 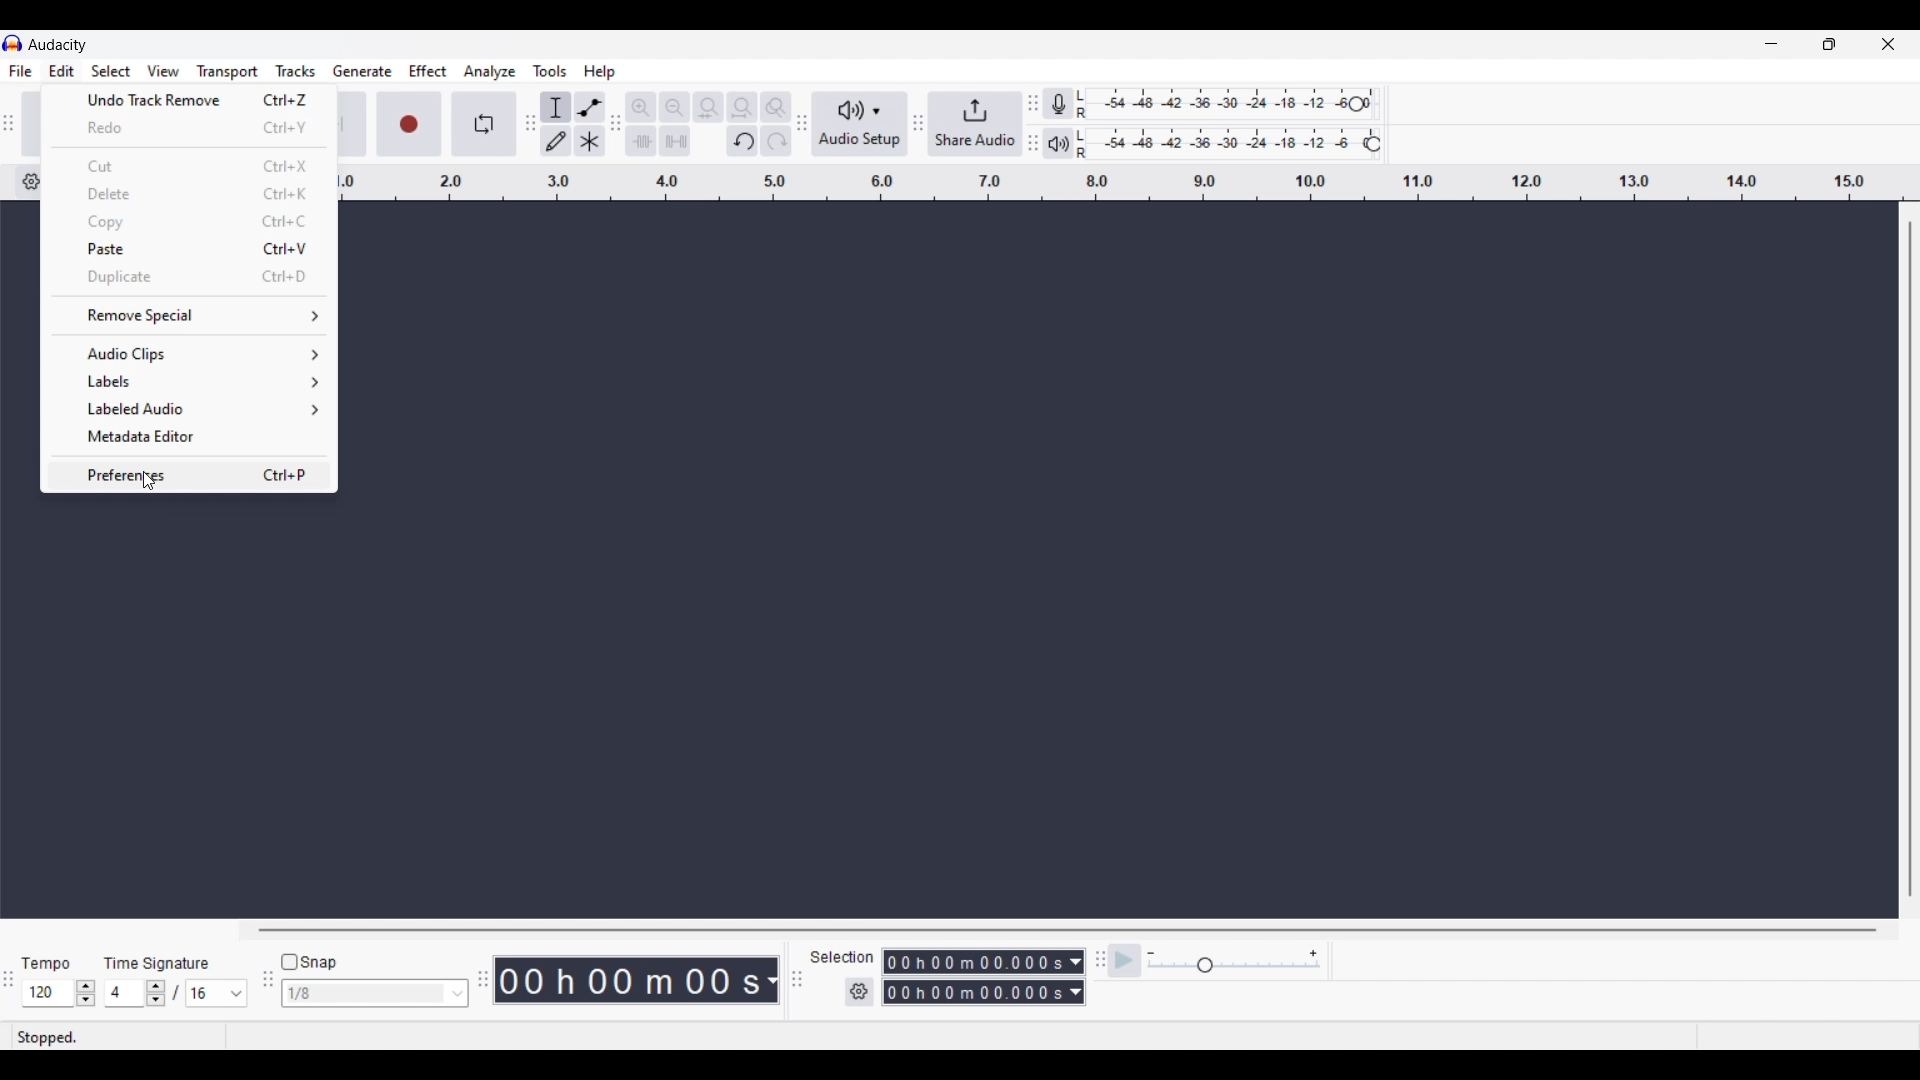 I want to click on Time Signature, so click(x=160, y=962).